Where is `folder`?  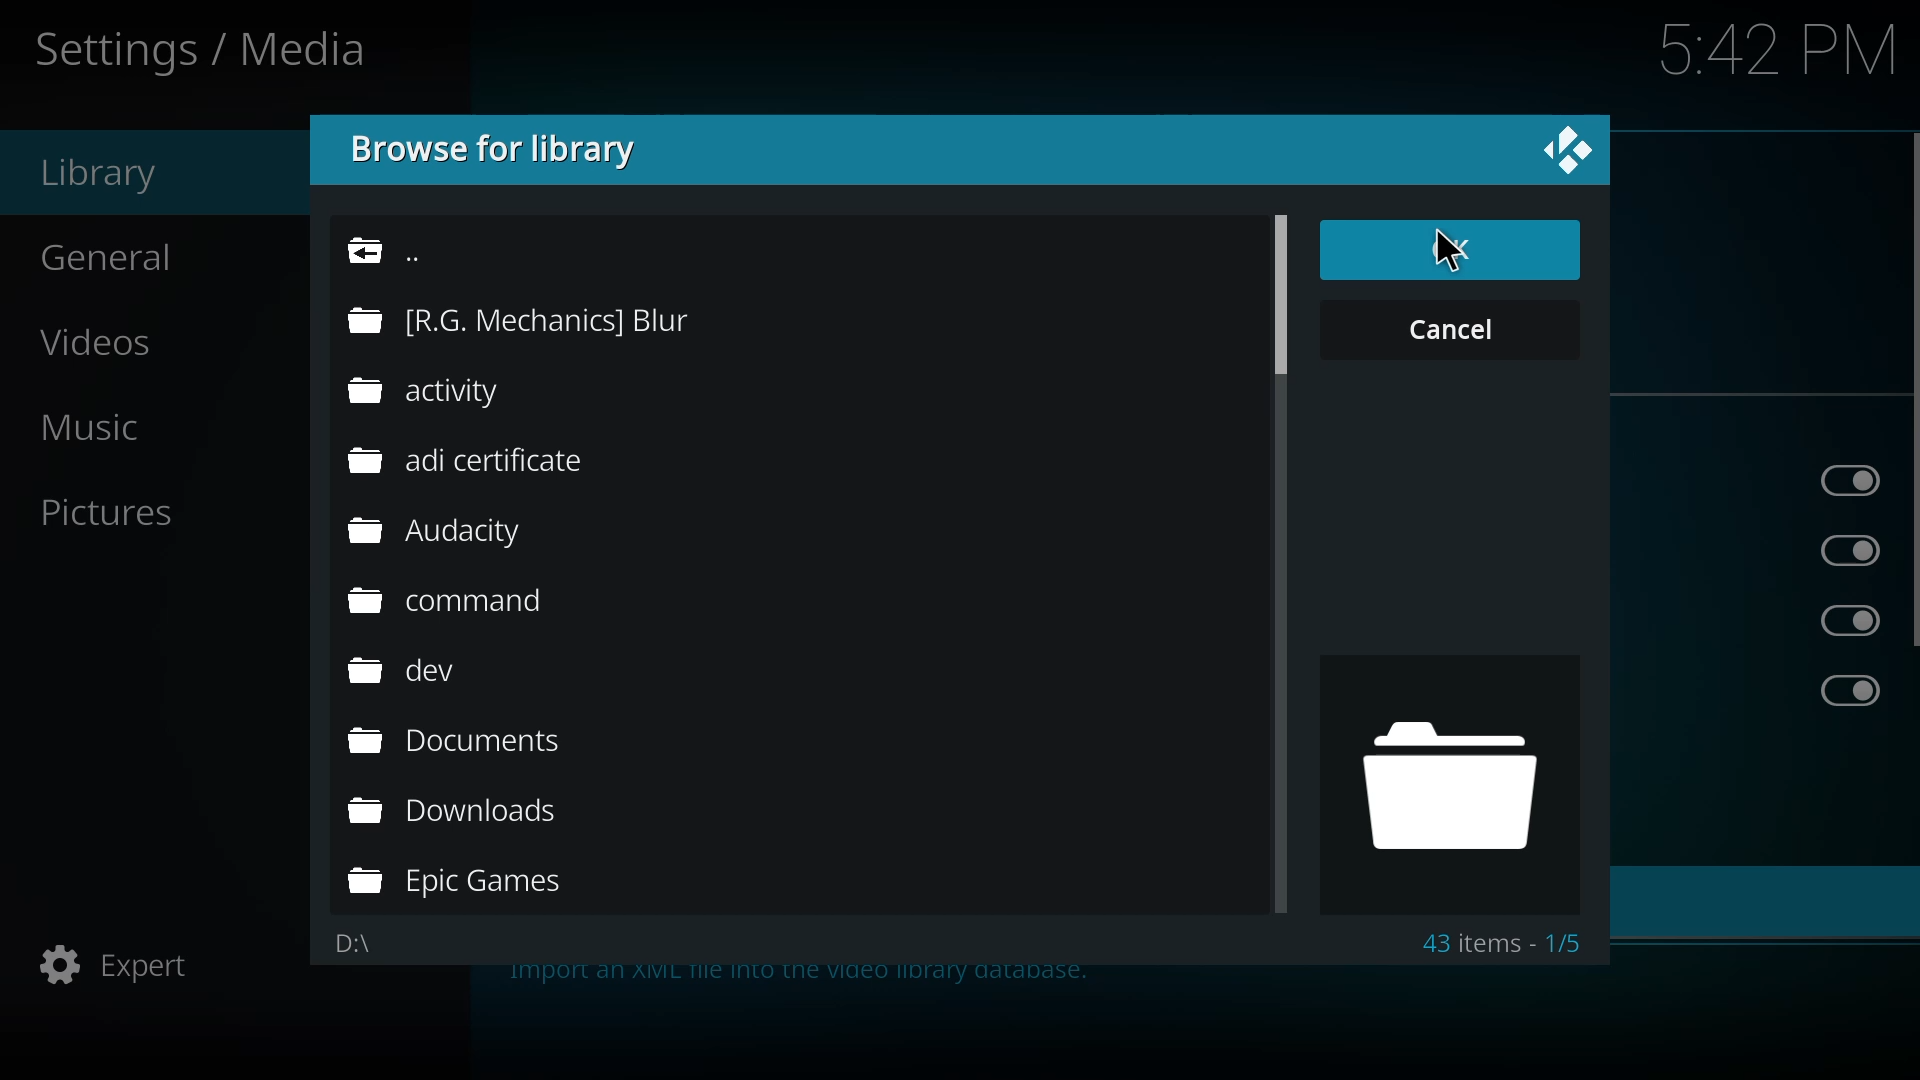 folder is located at coordinates (442, 535).